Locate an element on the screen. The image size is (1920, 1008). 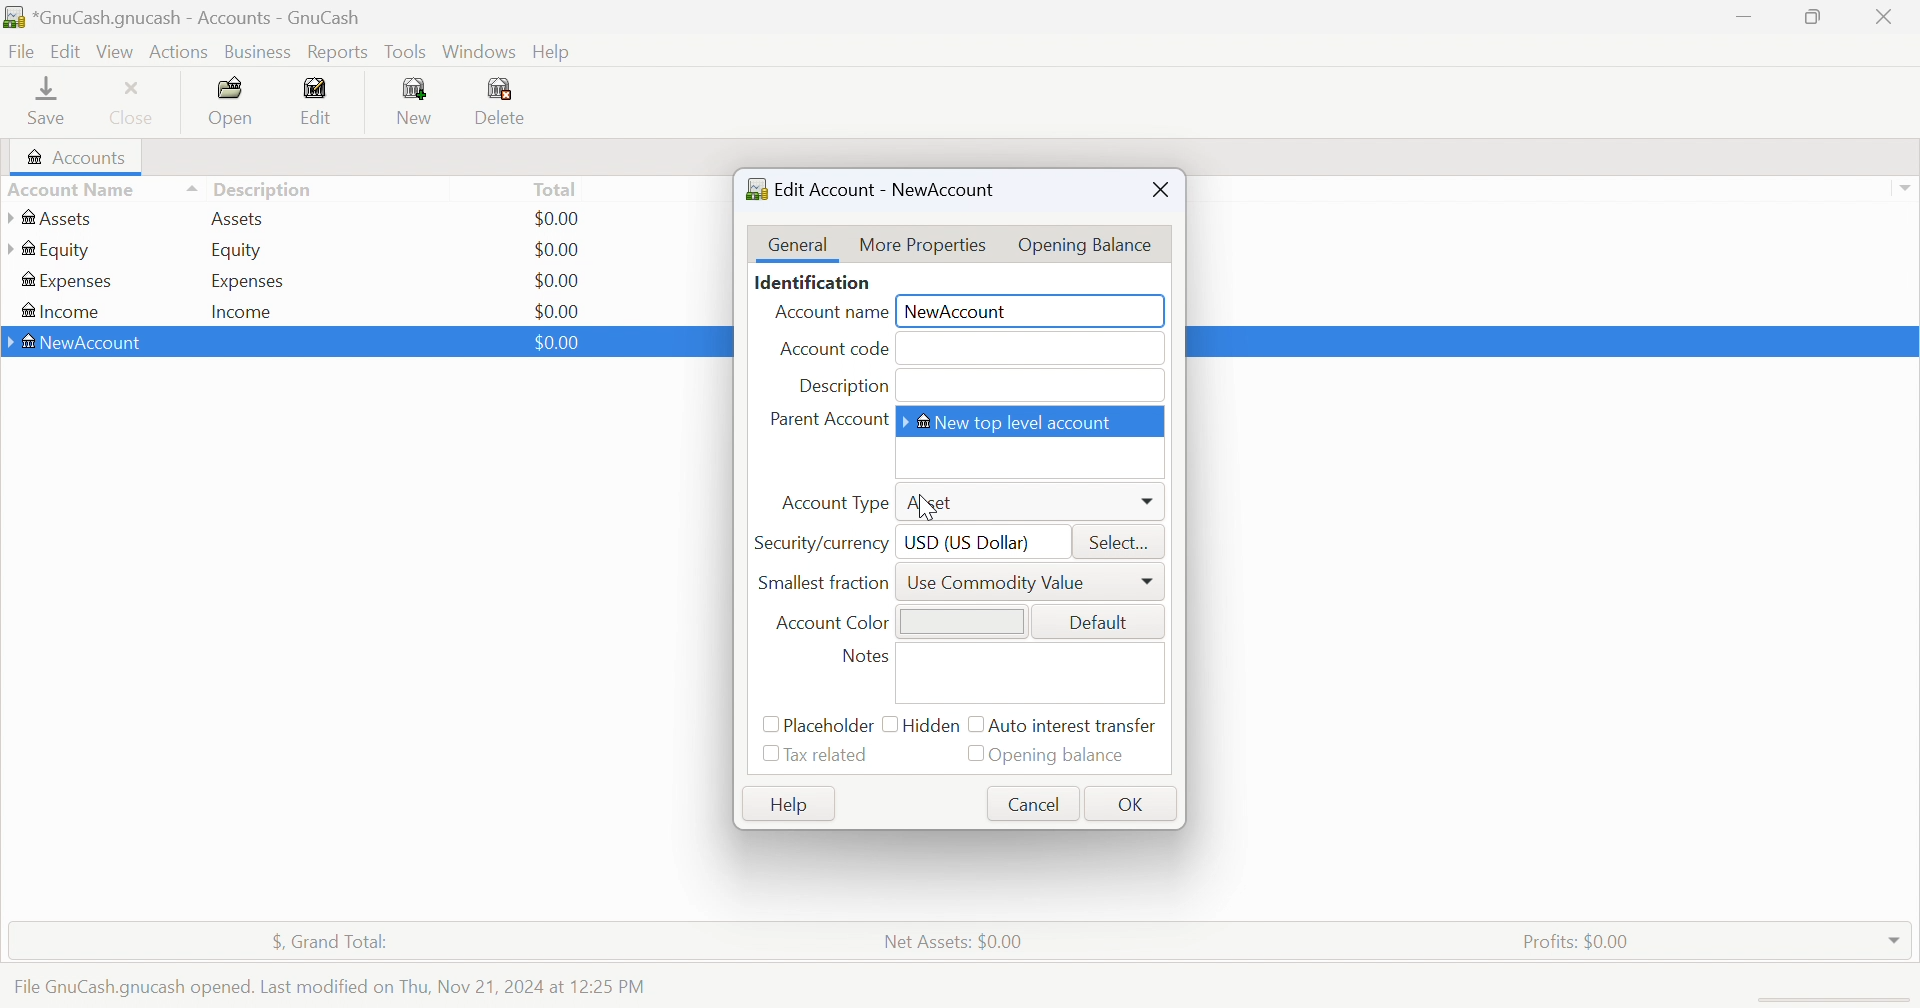
cursor is located at coordinates (930, 508).